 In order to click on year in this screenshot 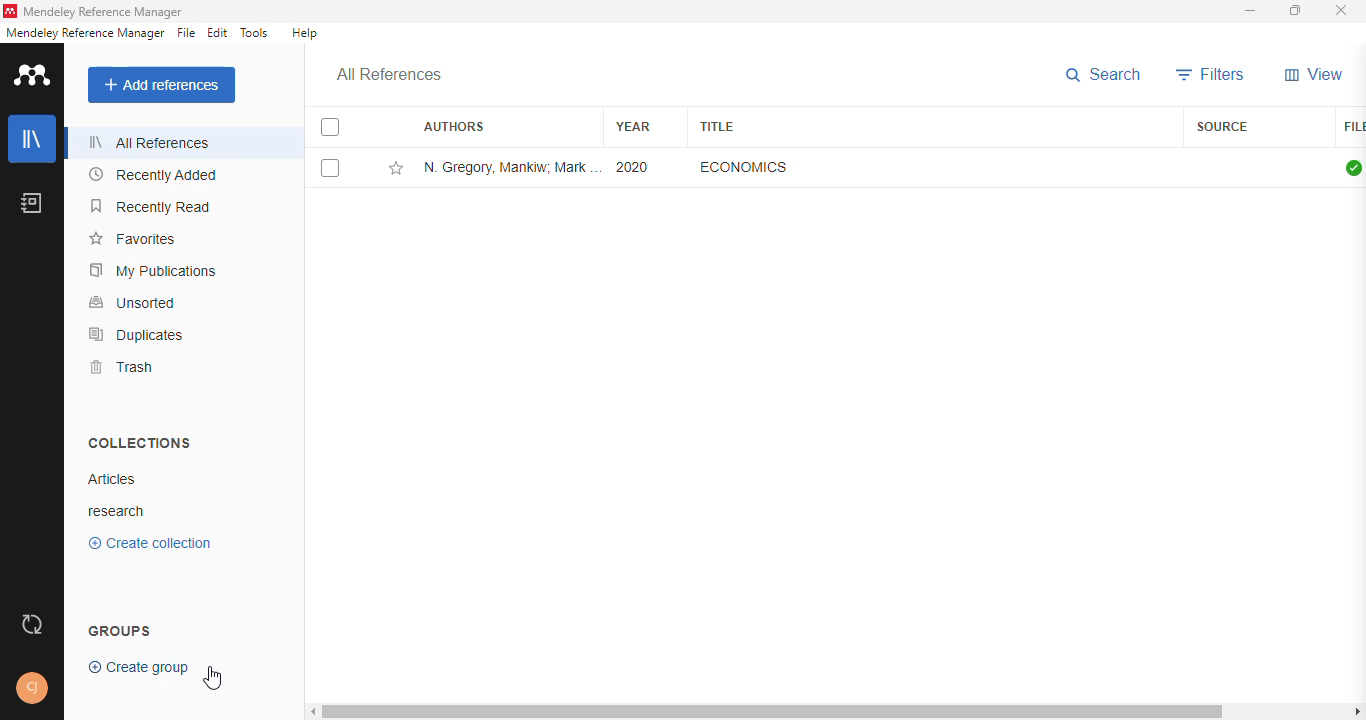, I will do `click(633, 126)`.